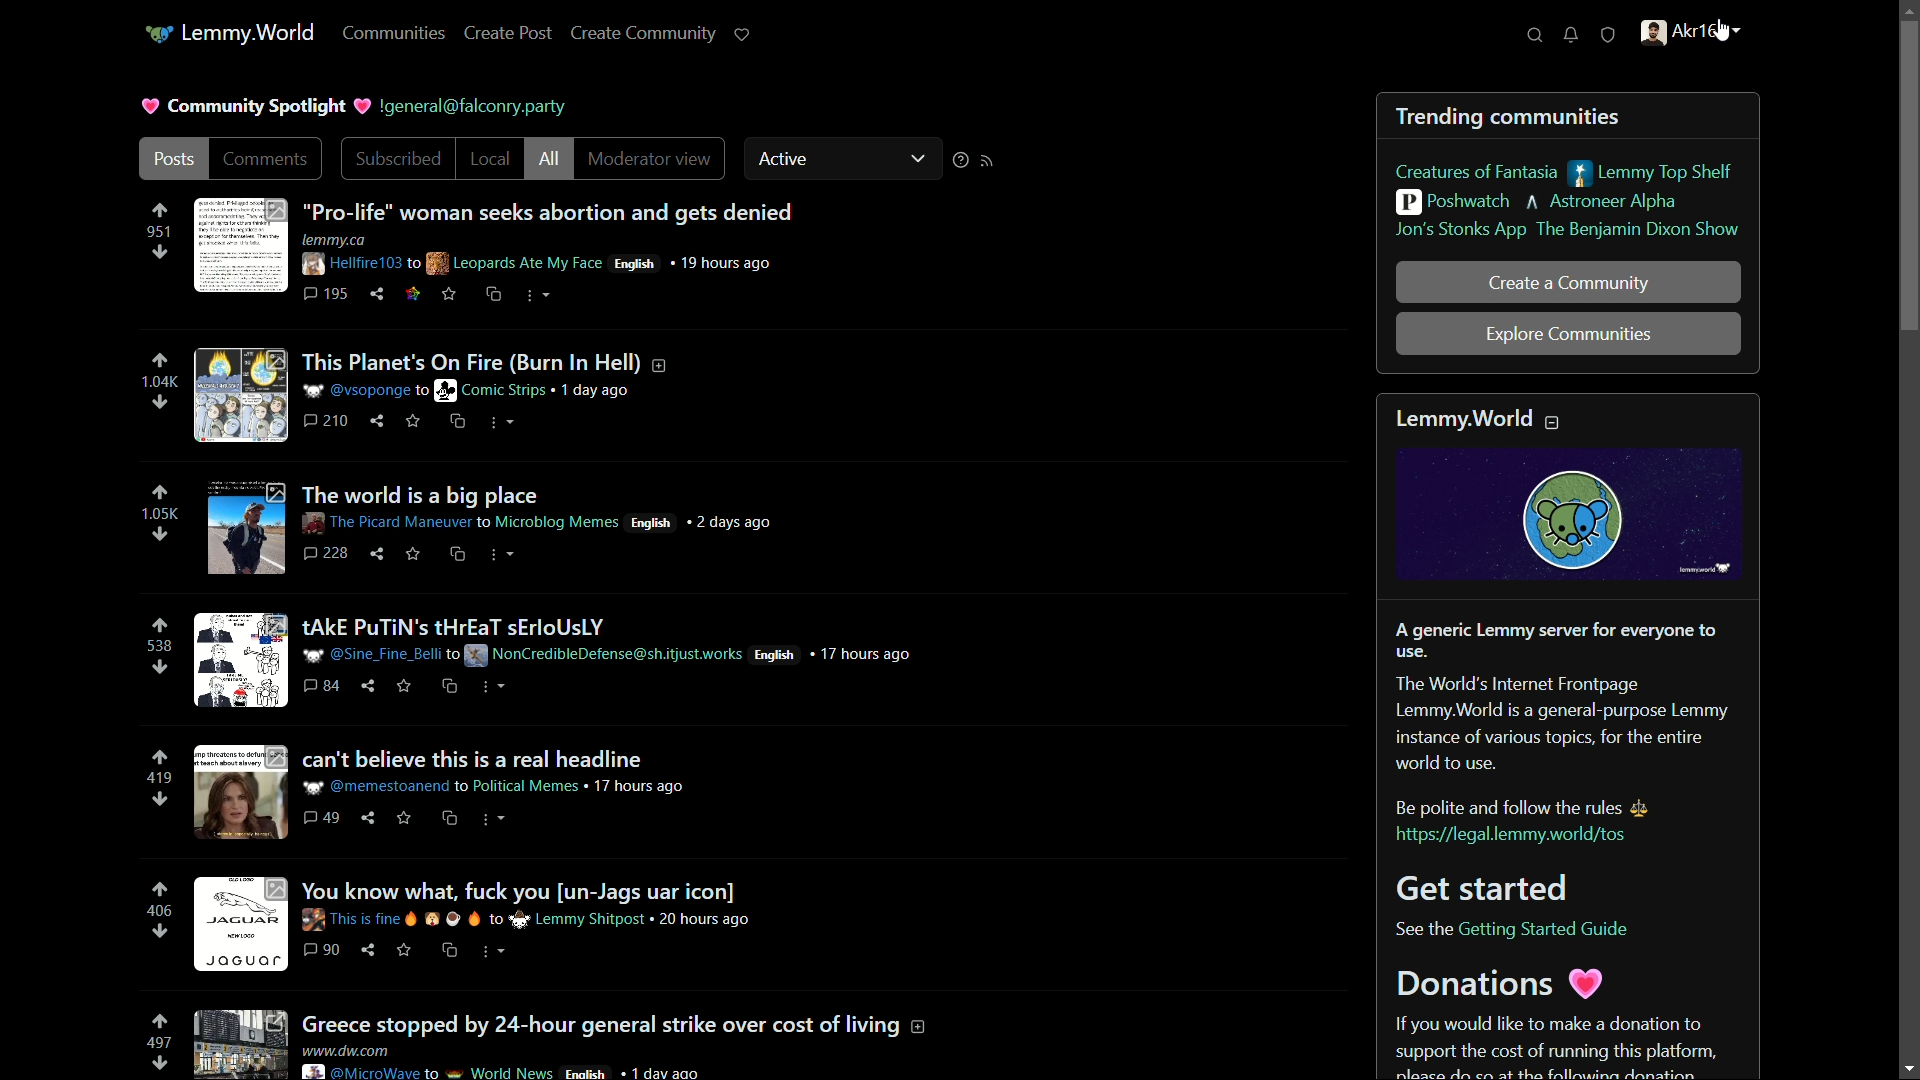 The image size is (1920, 1080). What do you see at coordinates (1477, 173) in the screenshot?
I see `creature of fantasia` at bounding box center [1477, 173].